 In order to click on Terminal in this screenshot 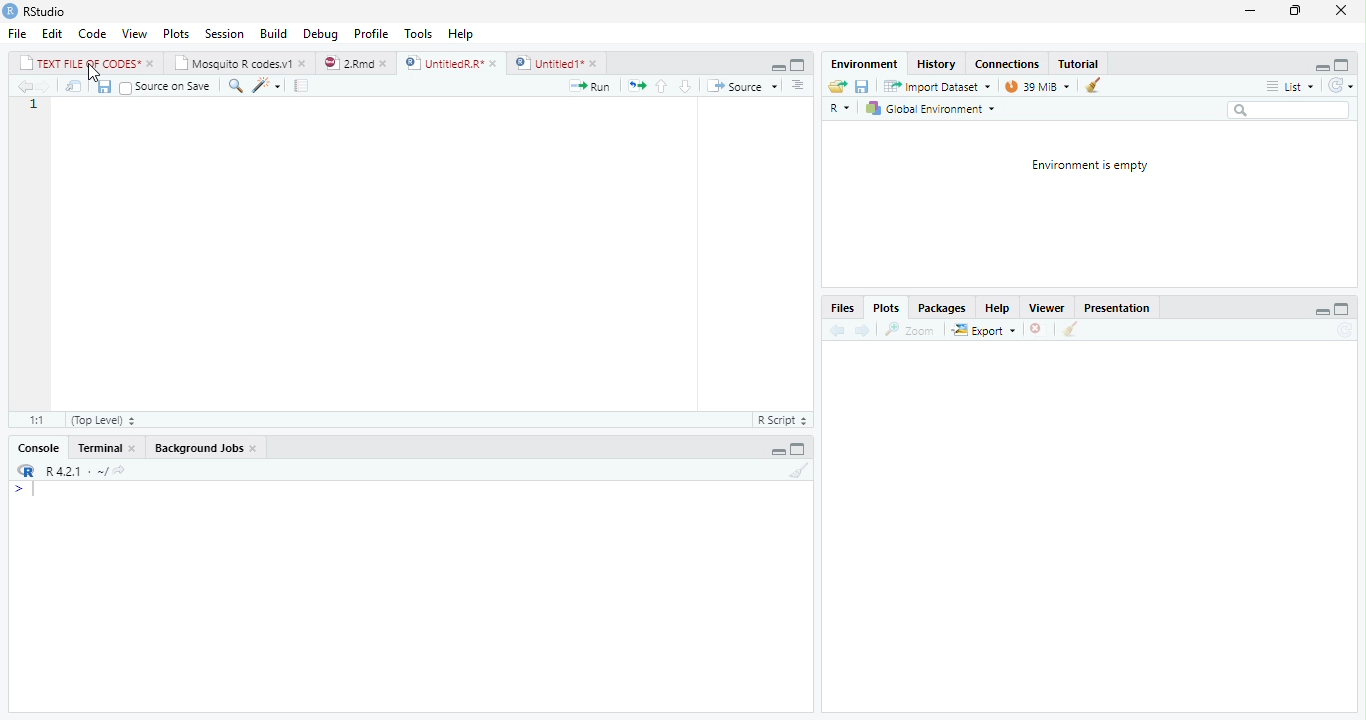, I will do `click(105, 449)`.